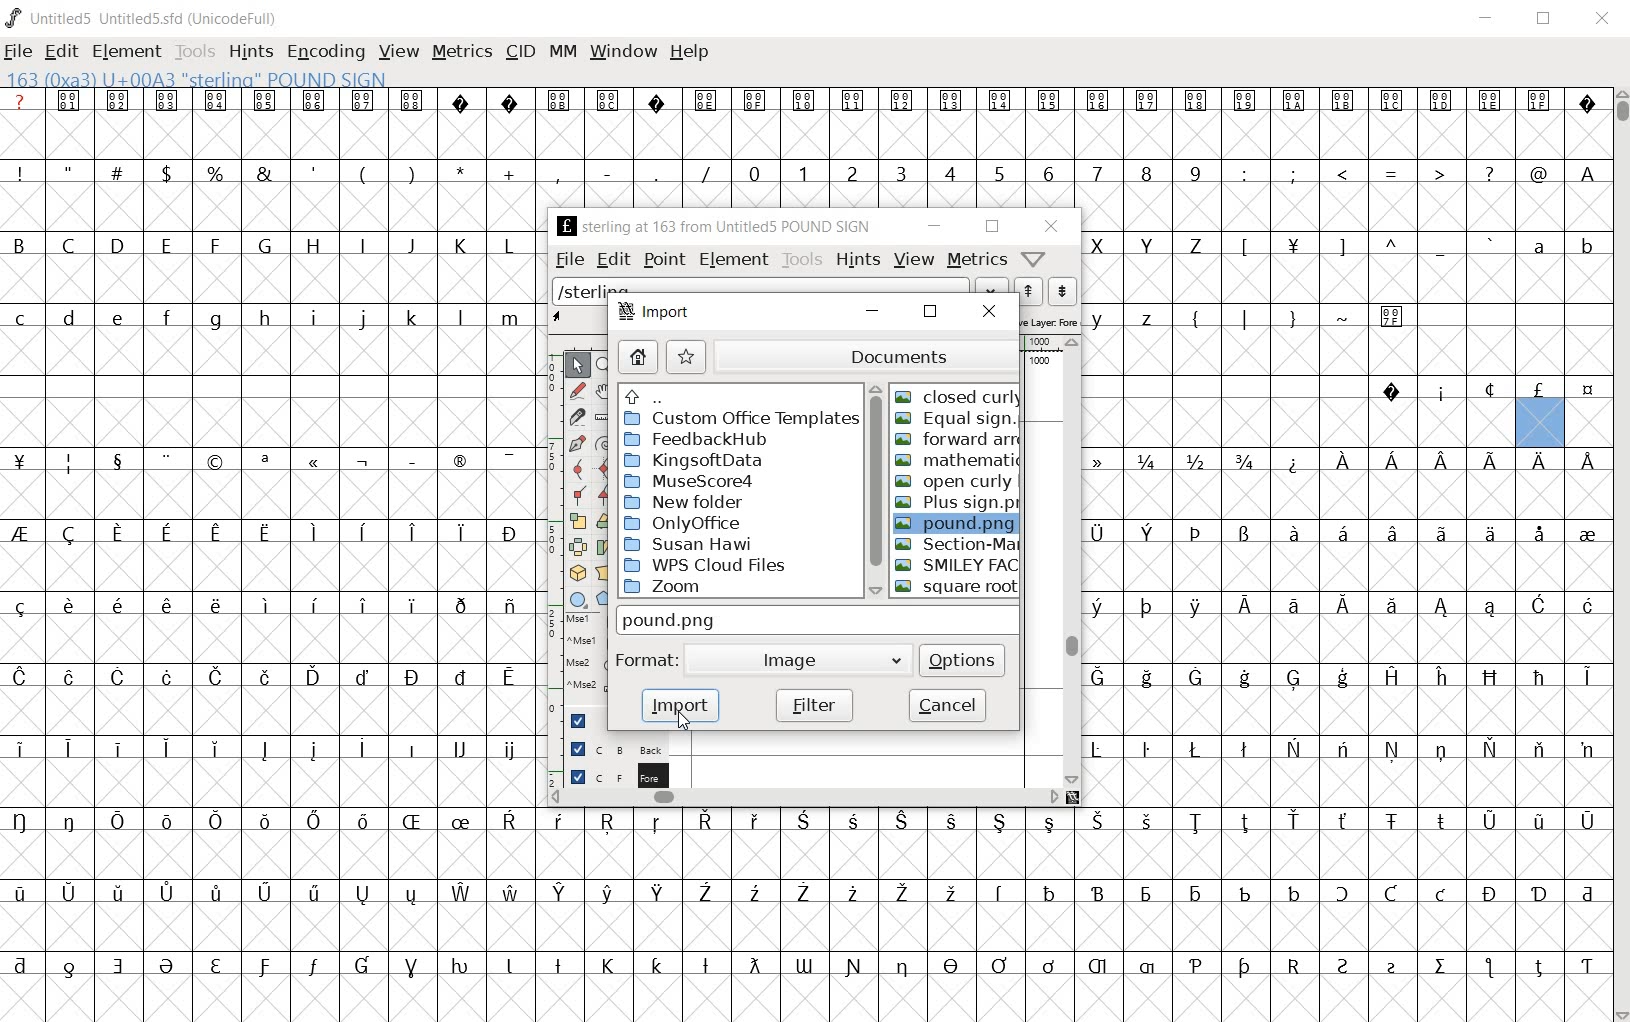 The image size is (1630, 1022). Describe the element at coordinates (1488, 245) in the screenshot. I see ``` at that location.